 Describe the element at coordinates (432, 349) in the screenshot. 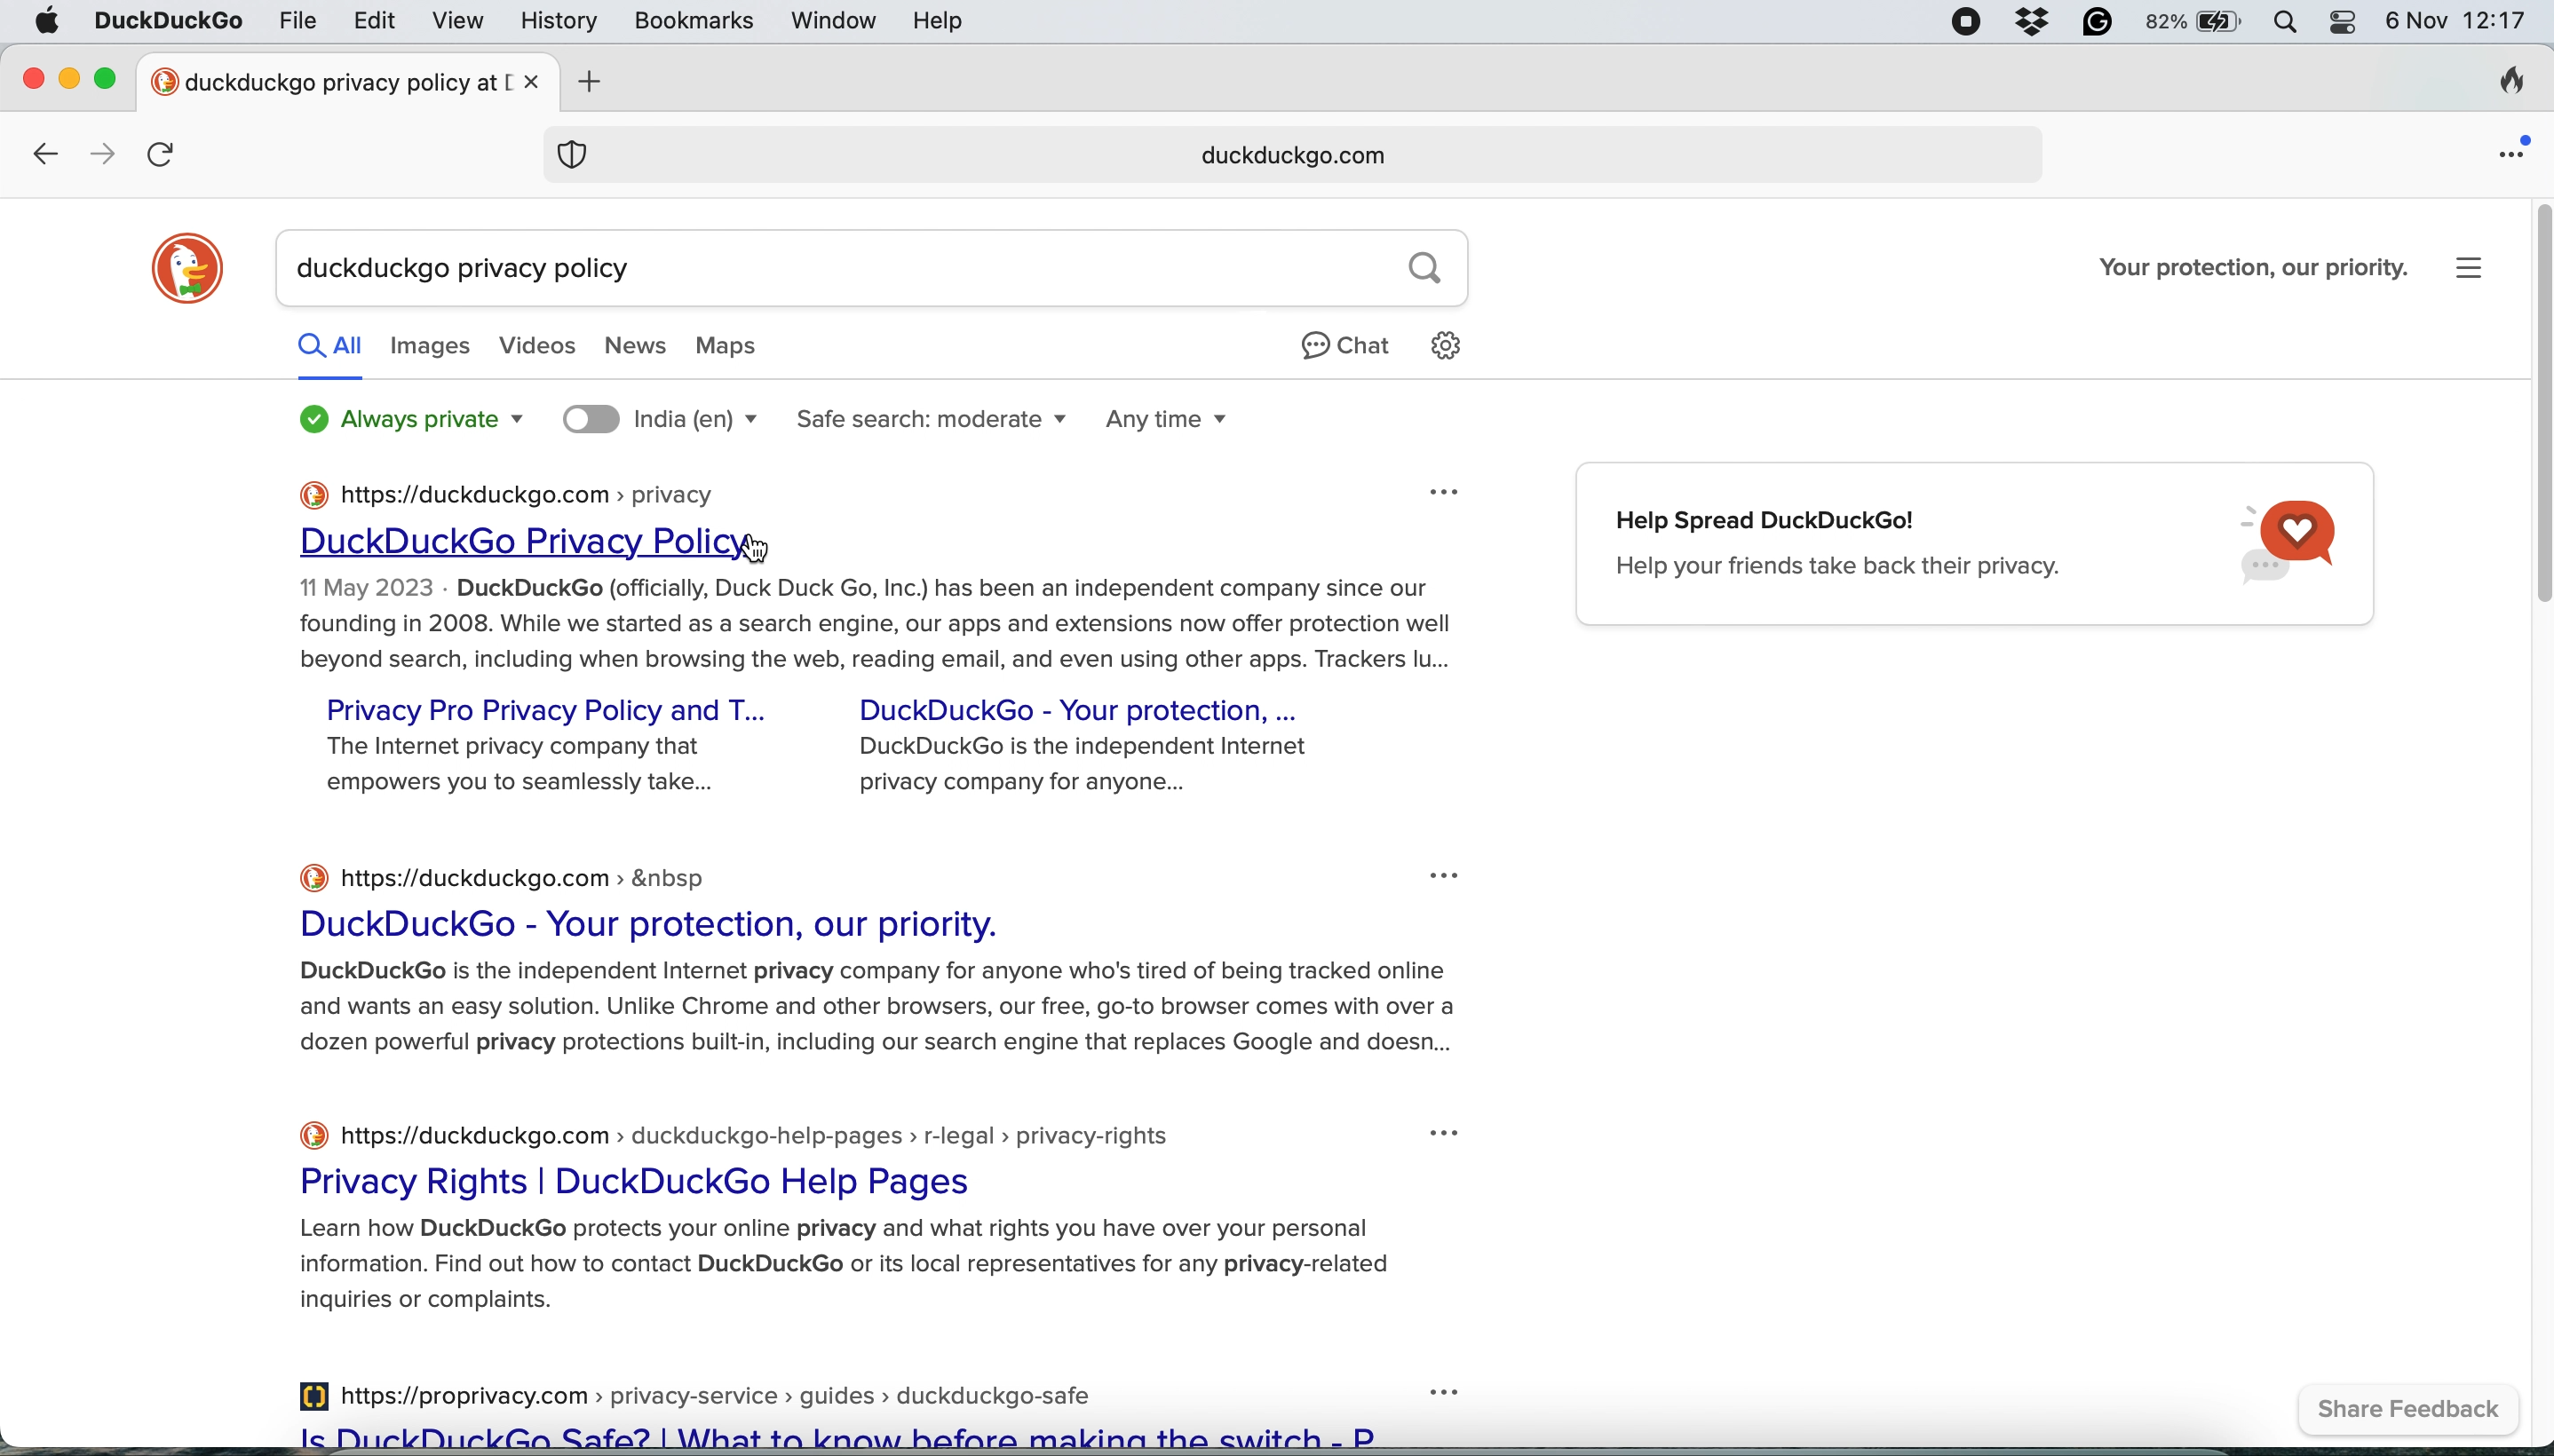

I see `images` at that location.